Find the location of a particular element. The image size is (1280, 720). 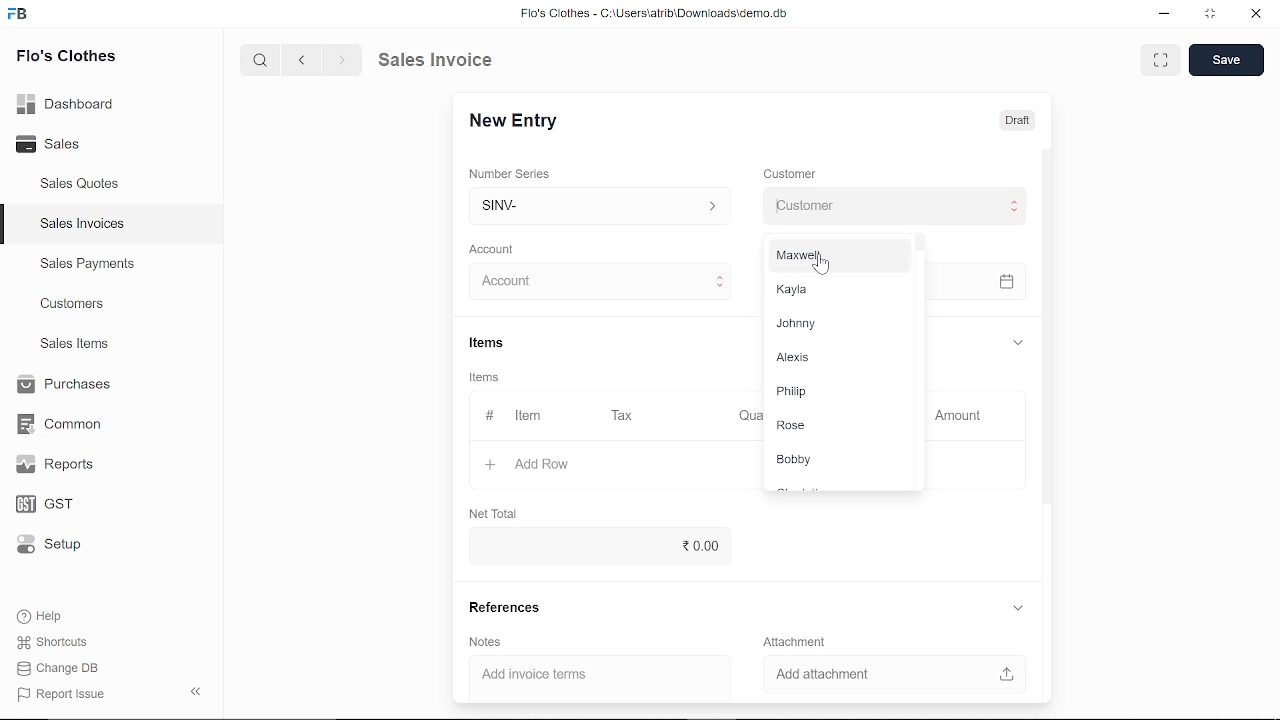

Flo's Clothes is located at coordinates (64, 59).